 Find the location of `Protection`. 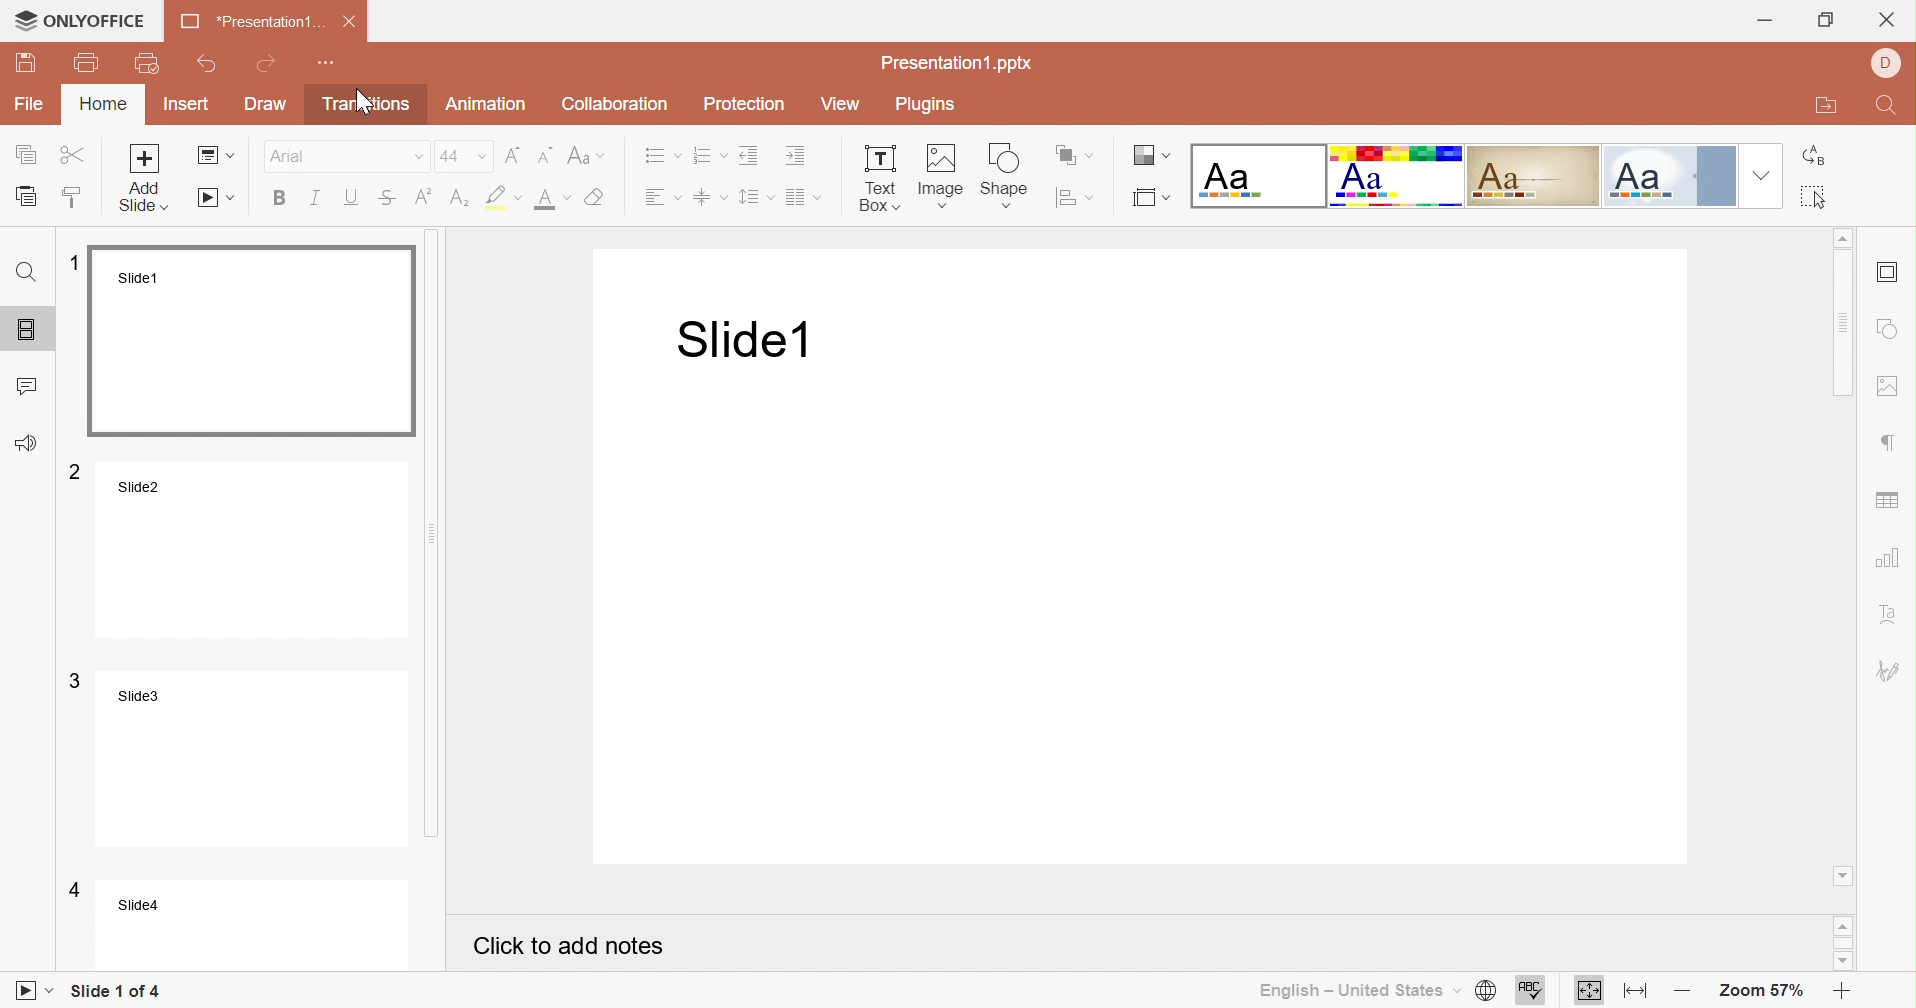

Protection is located at coordinates (745, 105).